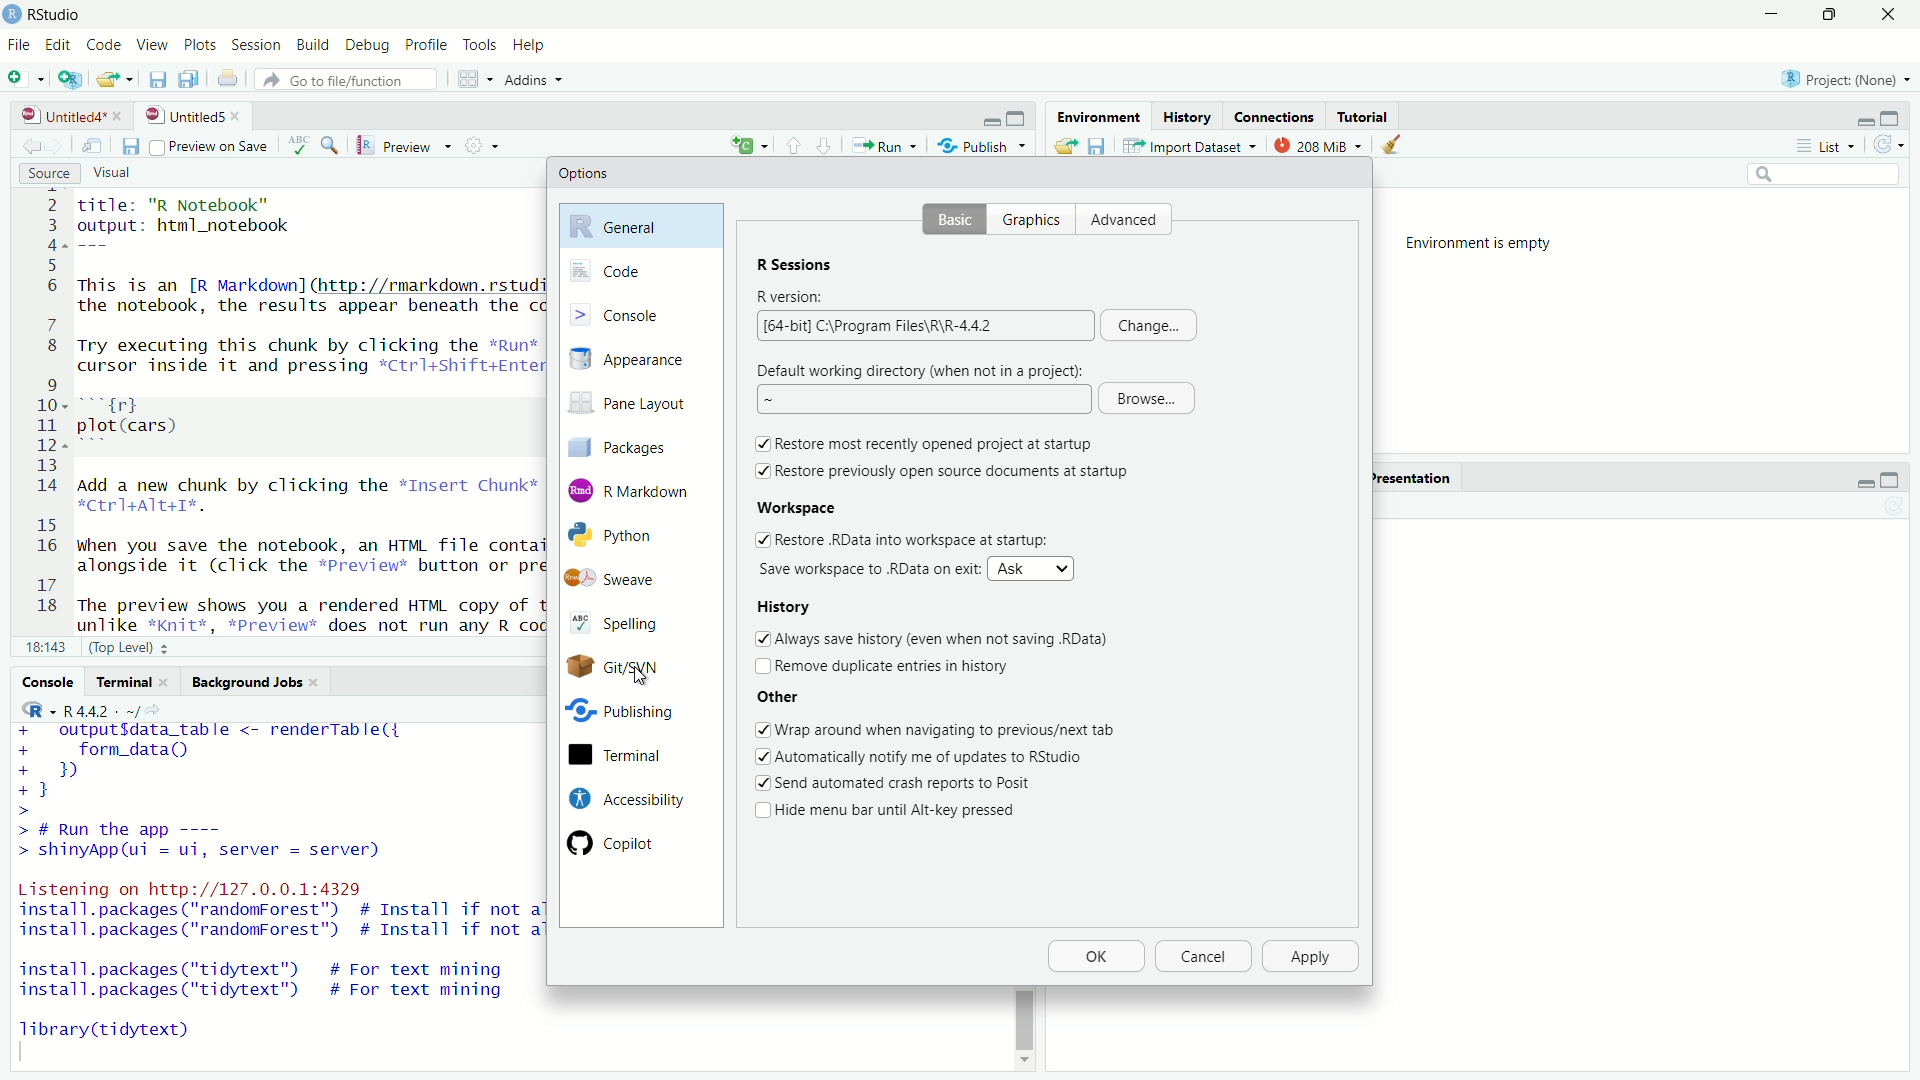 The width and height of the screenshot is (1920, 1080). Describe the element at coordinates (227, 79) in the screenshot. I see `print the current file` at that location.